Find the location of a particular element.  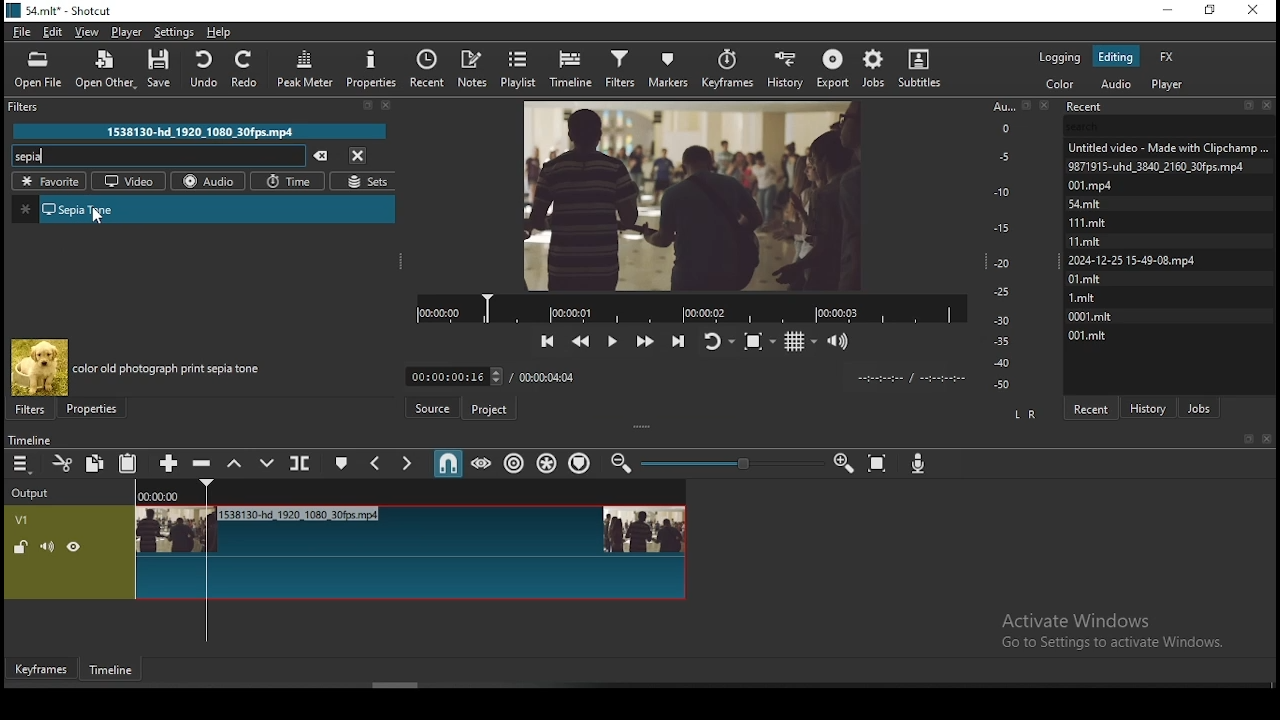

color old photograph print sepia tone is located at coordinates (168, 370).